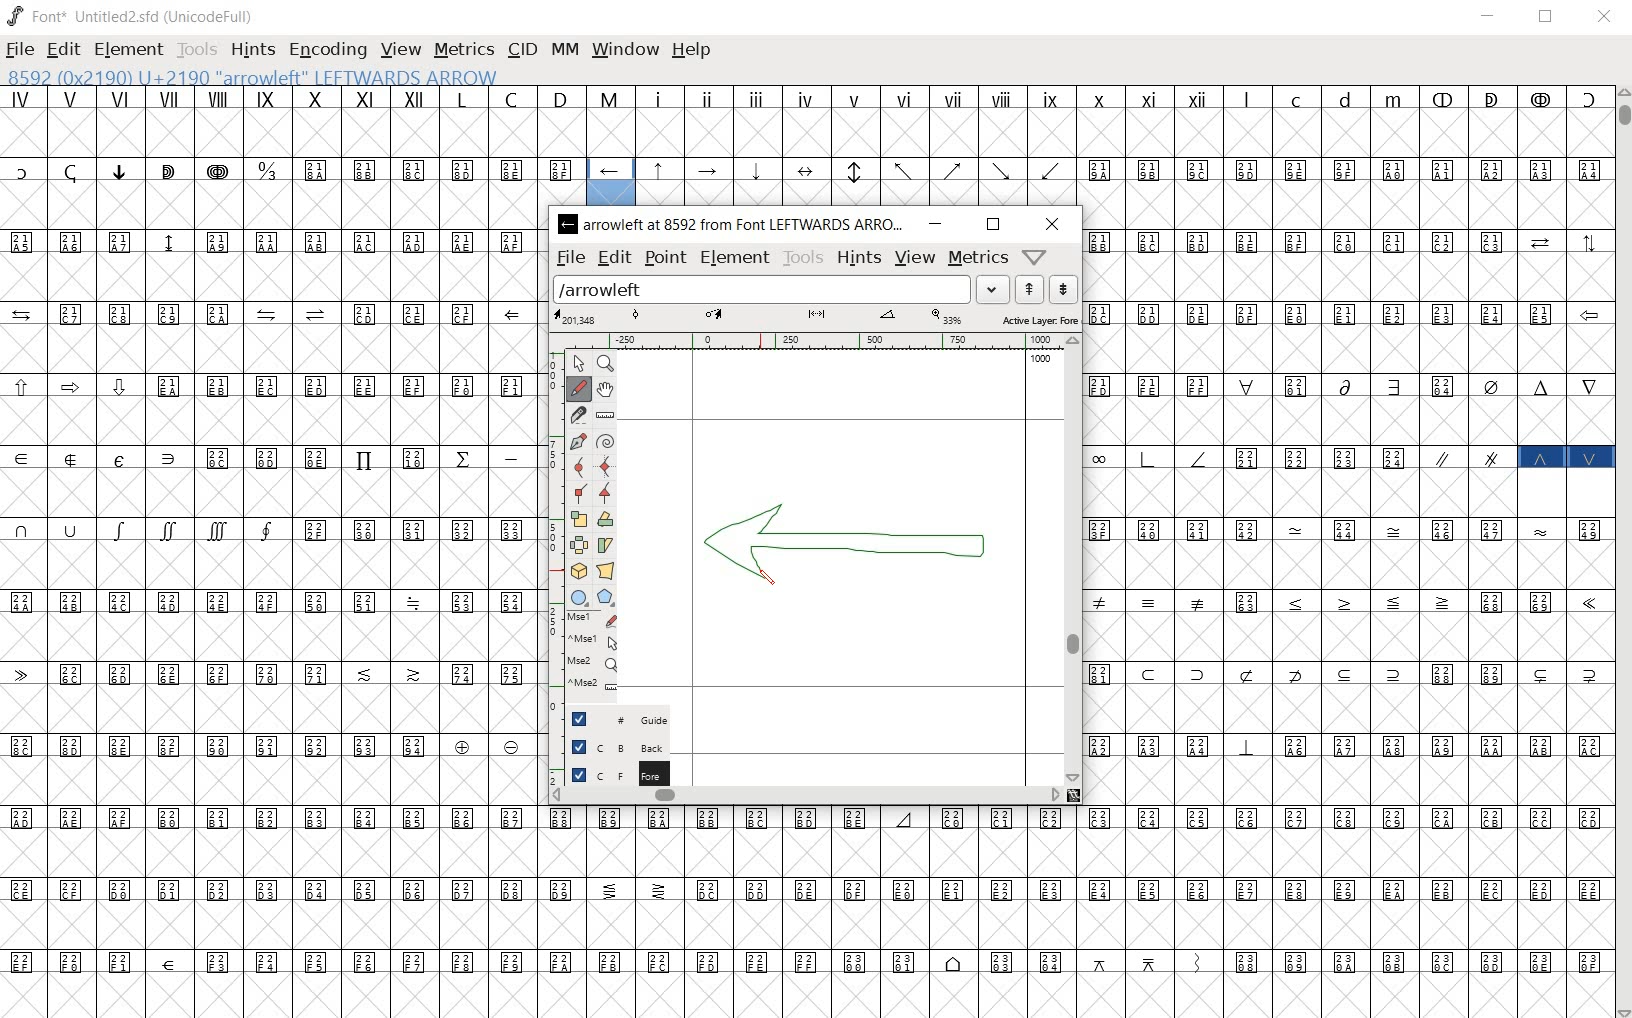 This screenshot has height=1018, width=1632. What do you see at coordinates (782, 288) in the screenshot?
I see `load word list` at bounding box center [782, 288].